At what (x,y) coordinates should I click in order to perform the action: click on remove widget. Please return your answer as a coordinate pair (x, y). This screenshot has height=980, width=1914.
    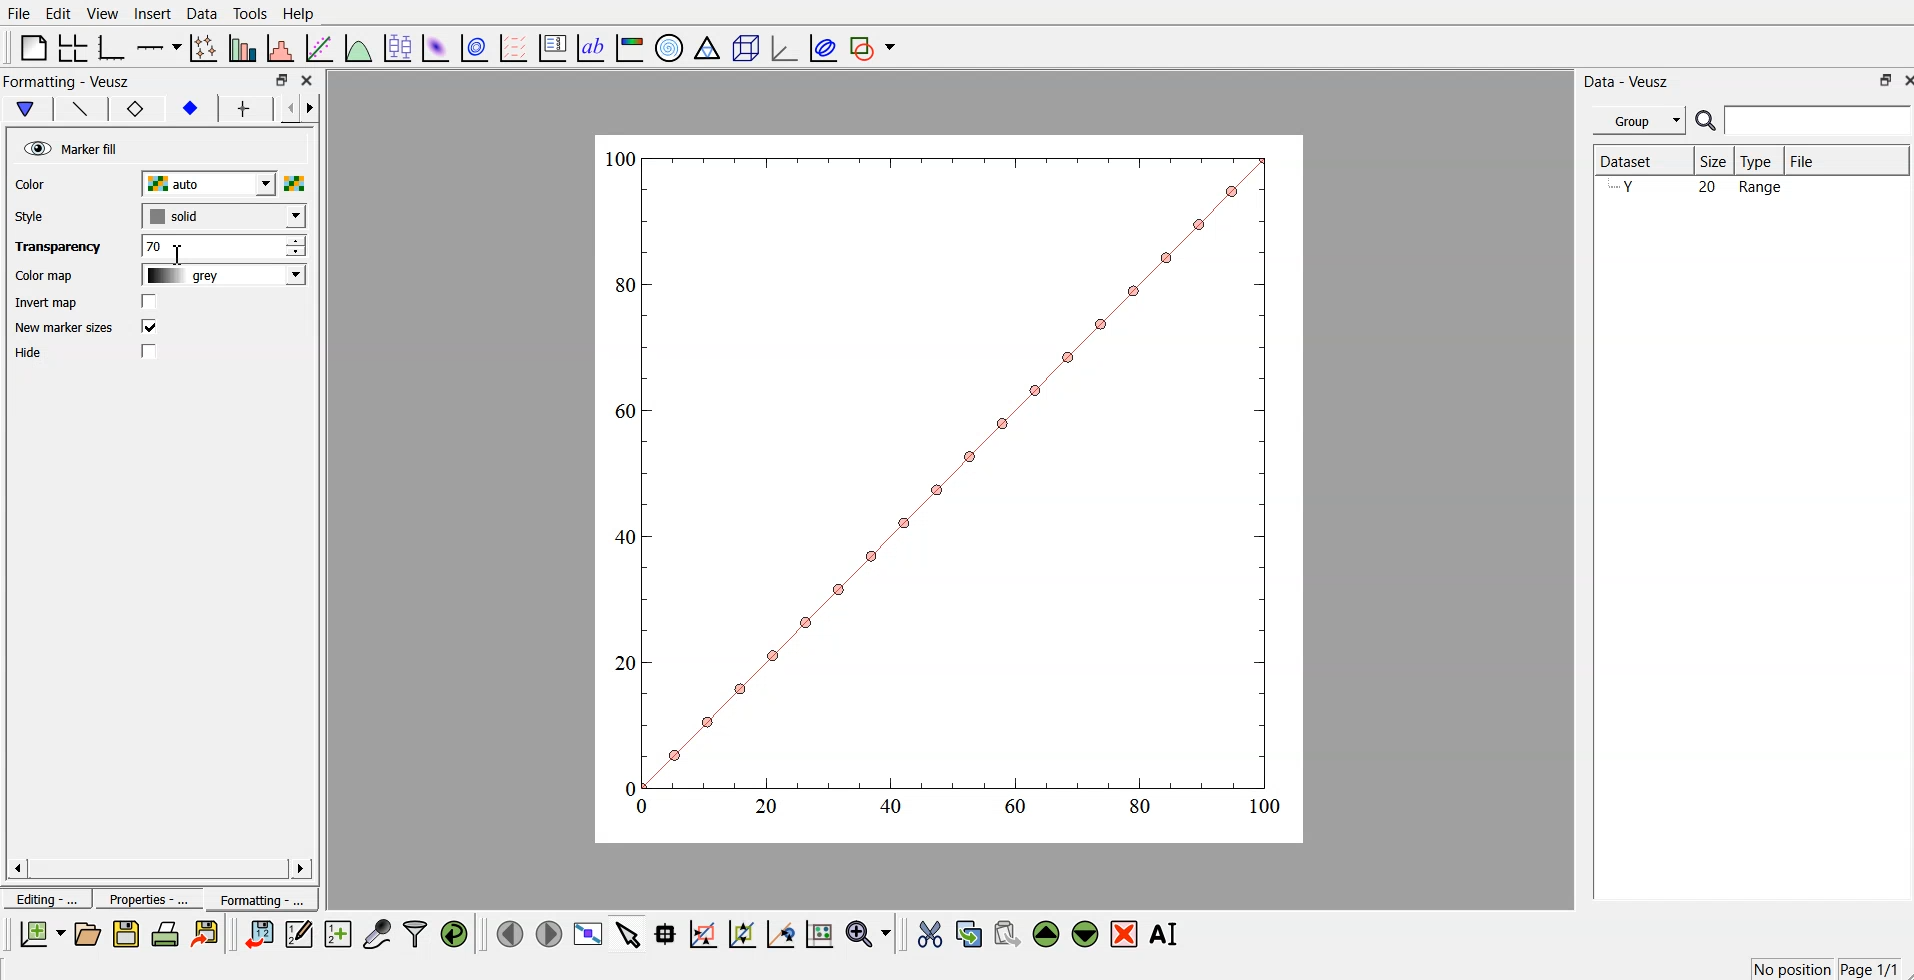
    Looking at the image, I should click on (1124, 933).